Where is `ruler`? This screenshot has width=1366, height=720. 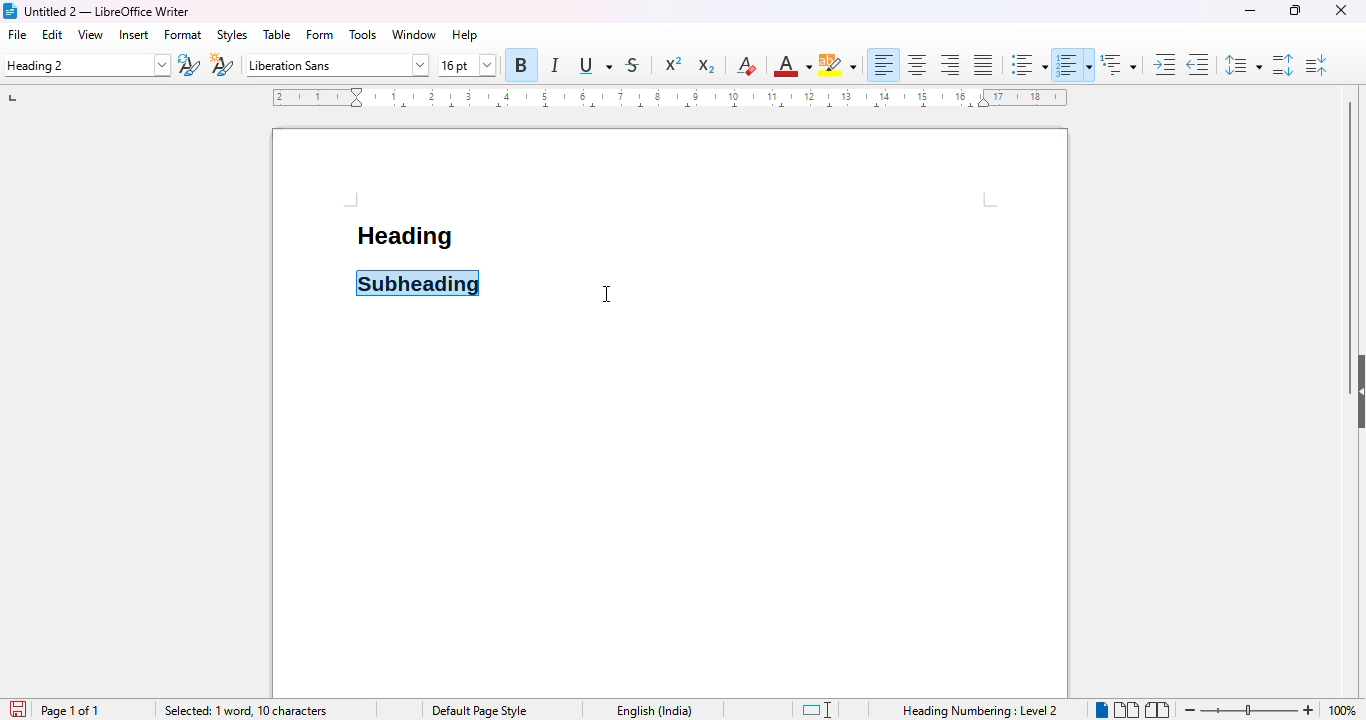
ruler is located at coordinates (670, 97).